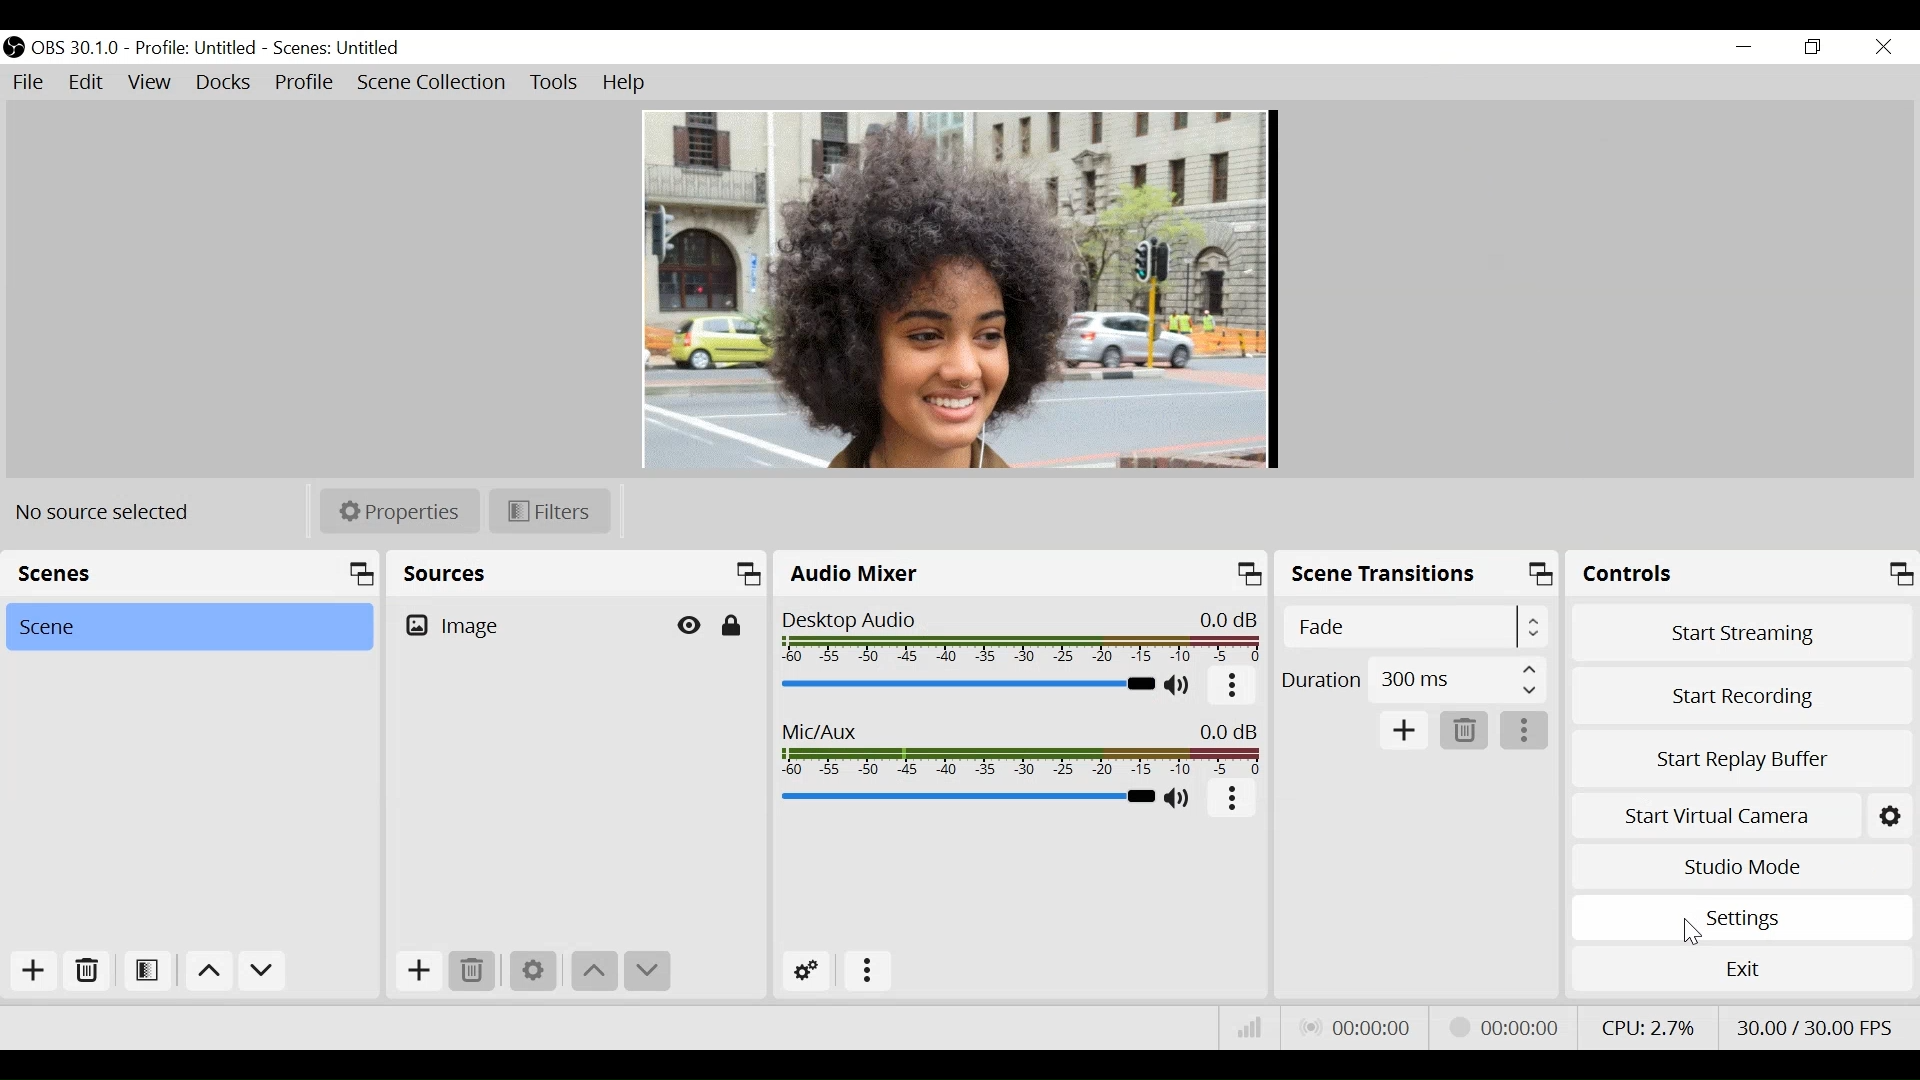 The width and height of the screenshot is (1920, 1080). I want to click on Scene Collection, so click(434, 83).